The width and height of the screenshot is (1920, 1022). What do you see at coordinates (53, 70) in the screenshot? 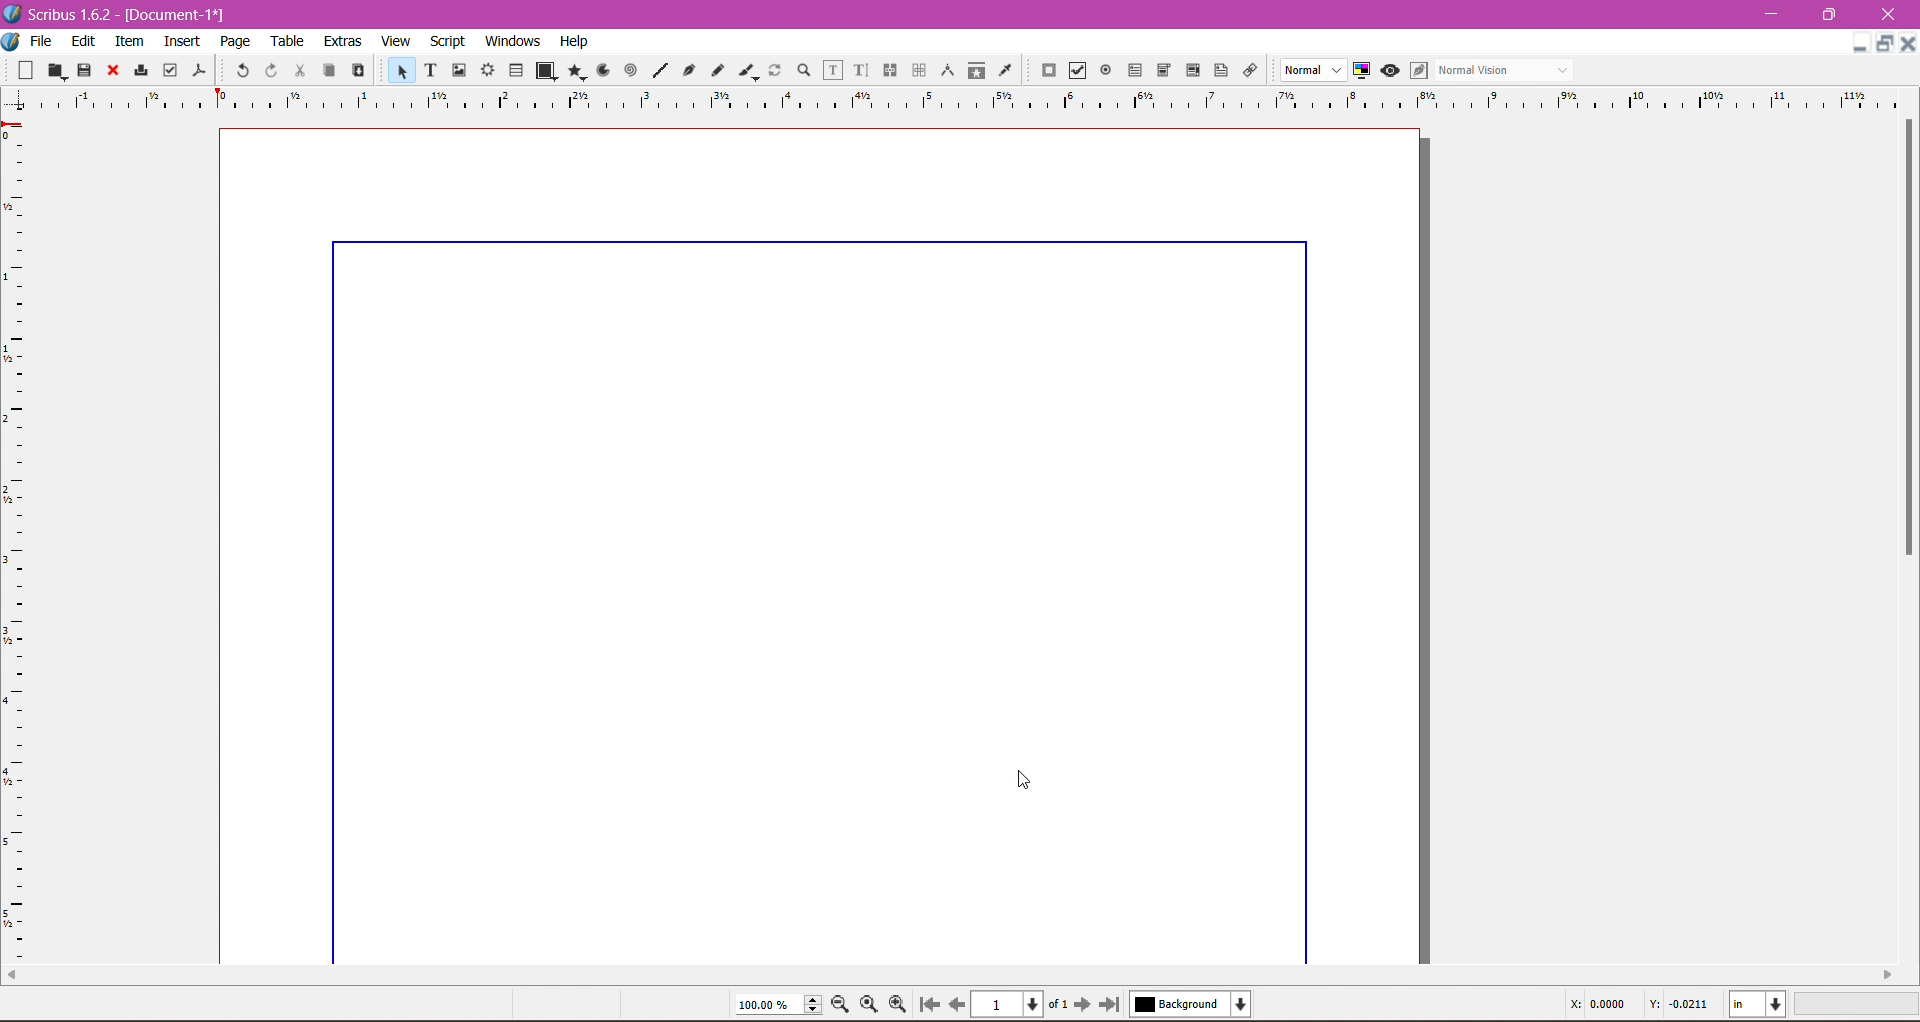
I see `Open` at bounding box center [53, 70].